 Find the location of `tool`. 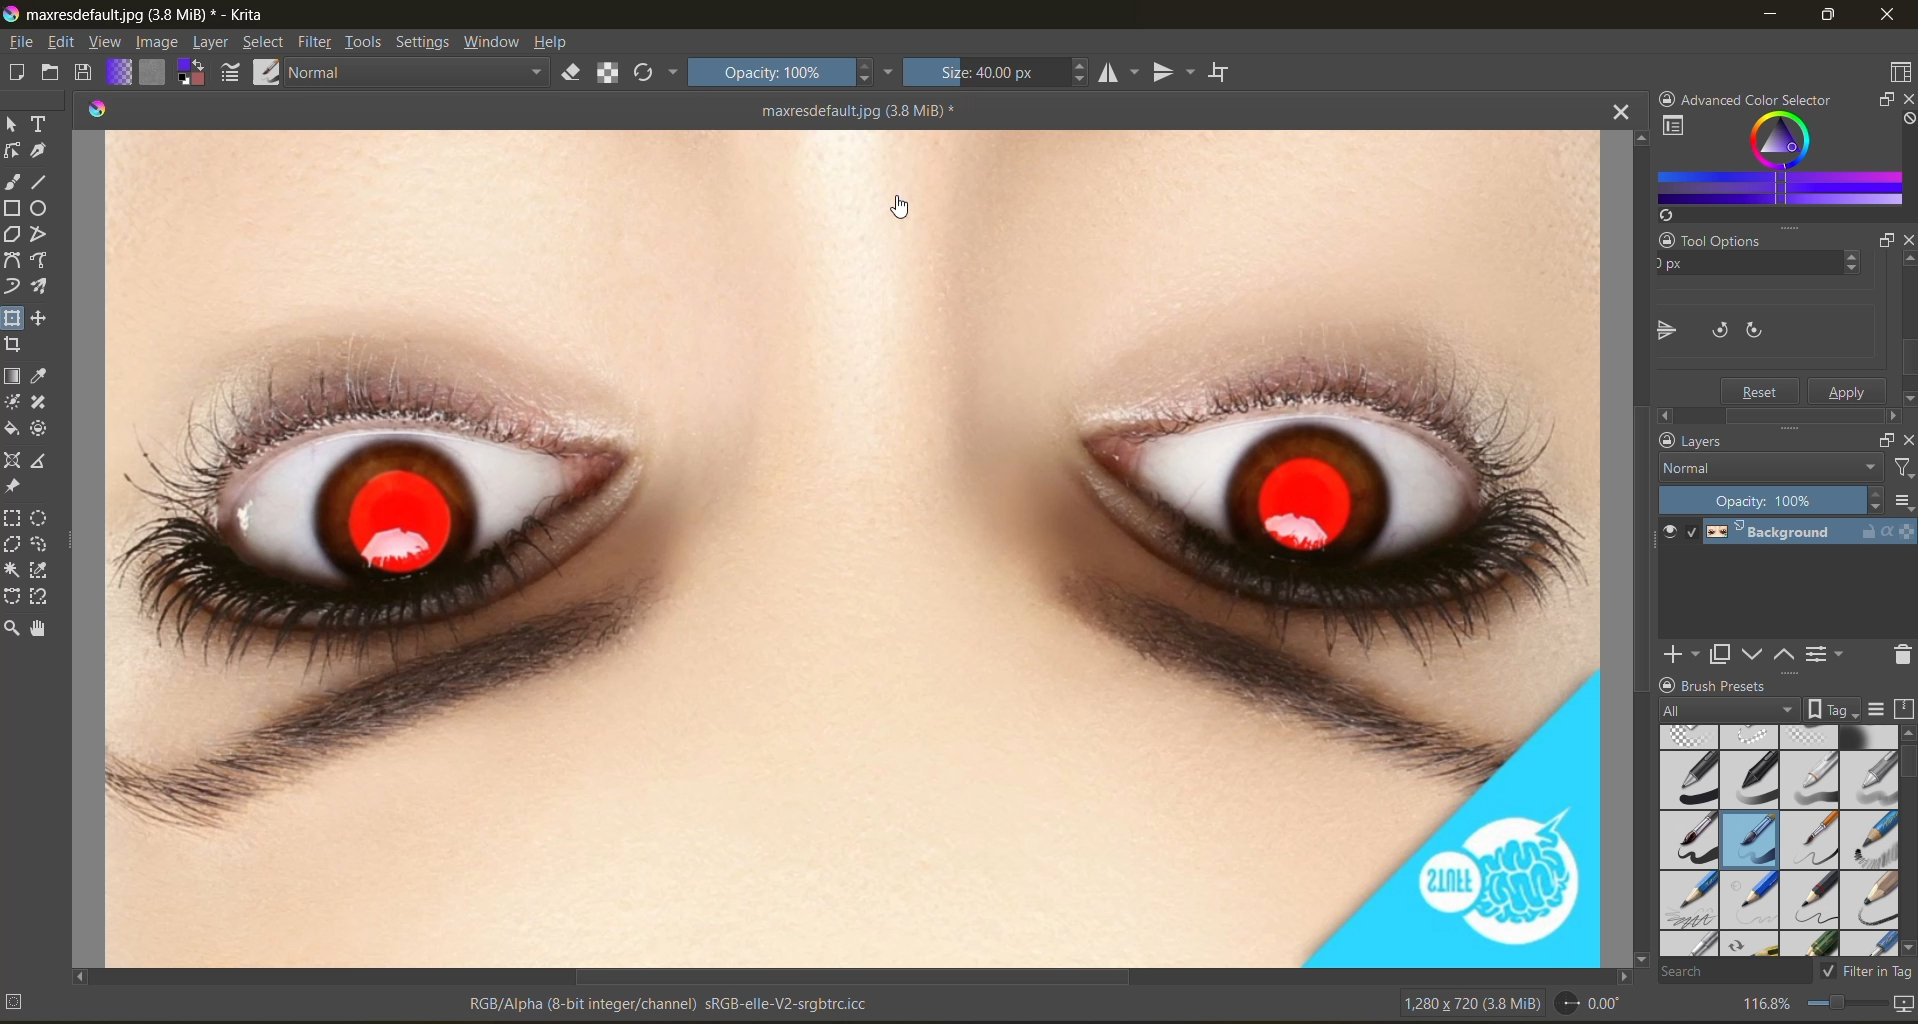

tool is located at coordinates (45, 233).